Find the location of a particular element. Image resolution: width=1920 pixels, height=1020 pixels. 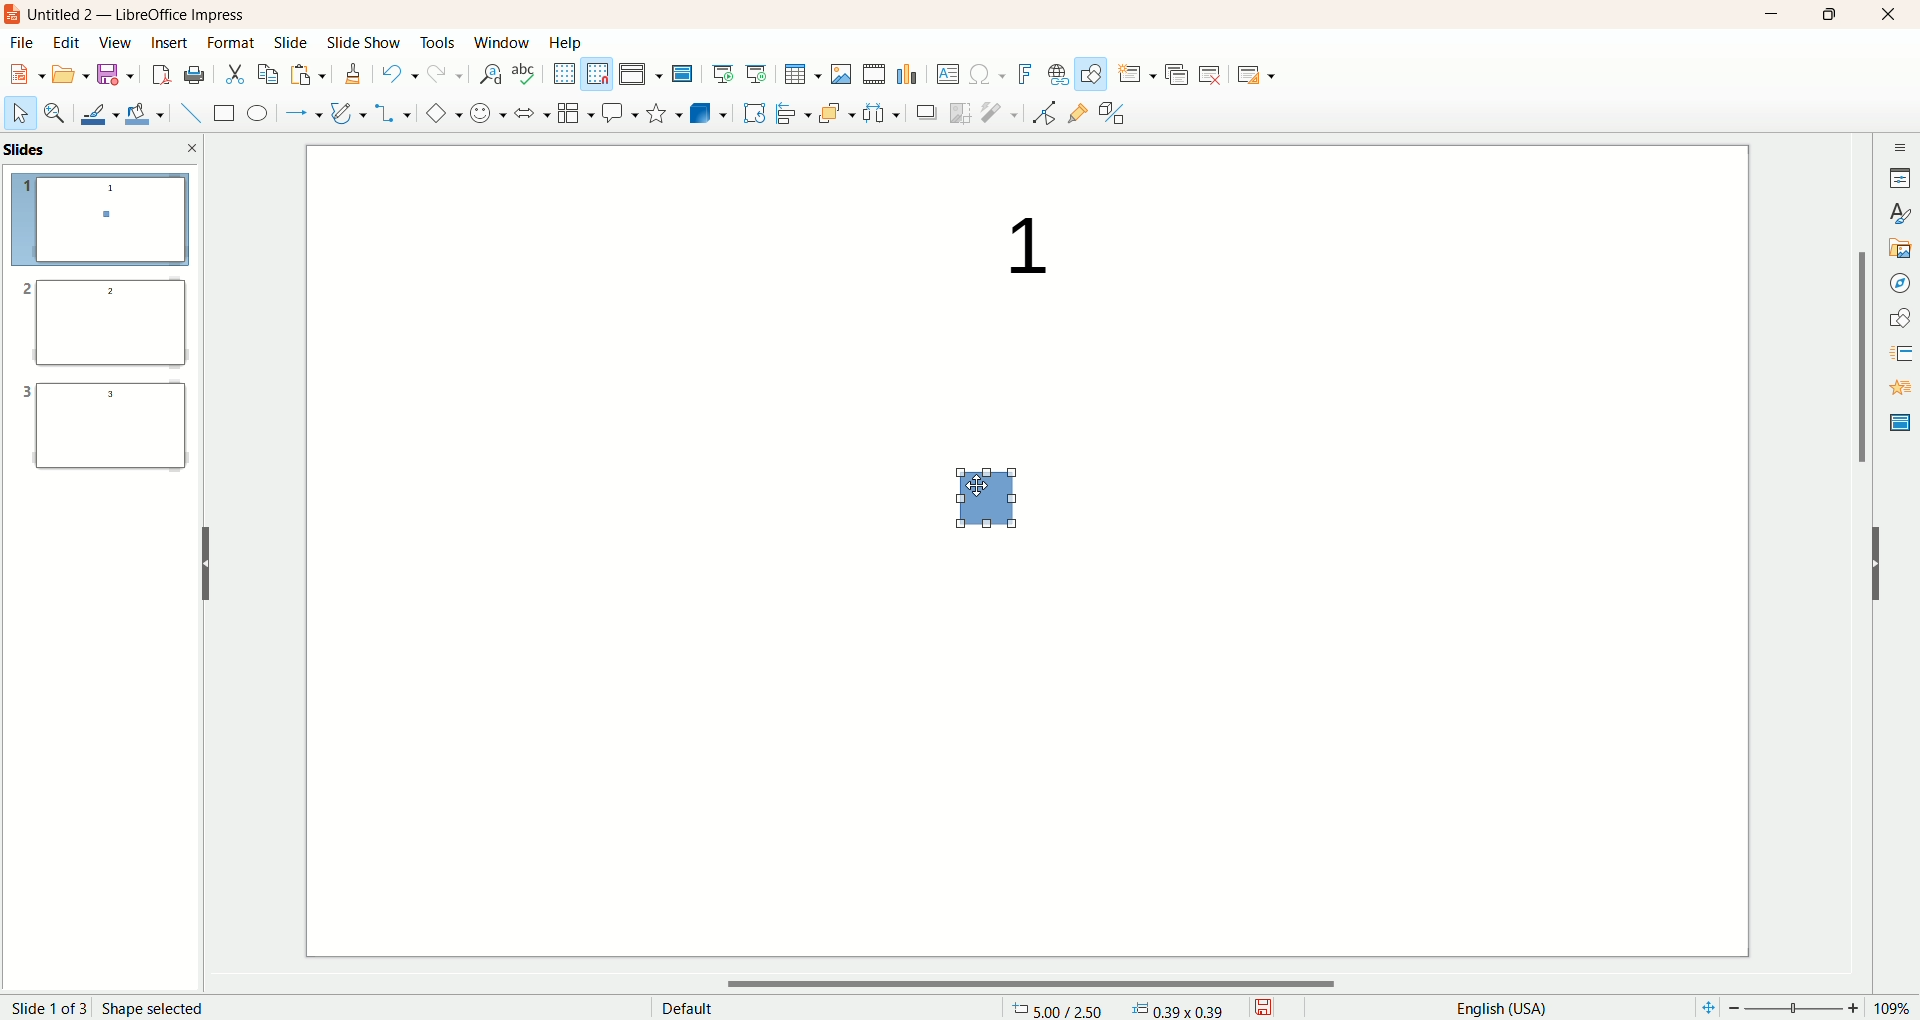

curves and polygon is located at coordinates (346, 111).